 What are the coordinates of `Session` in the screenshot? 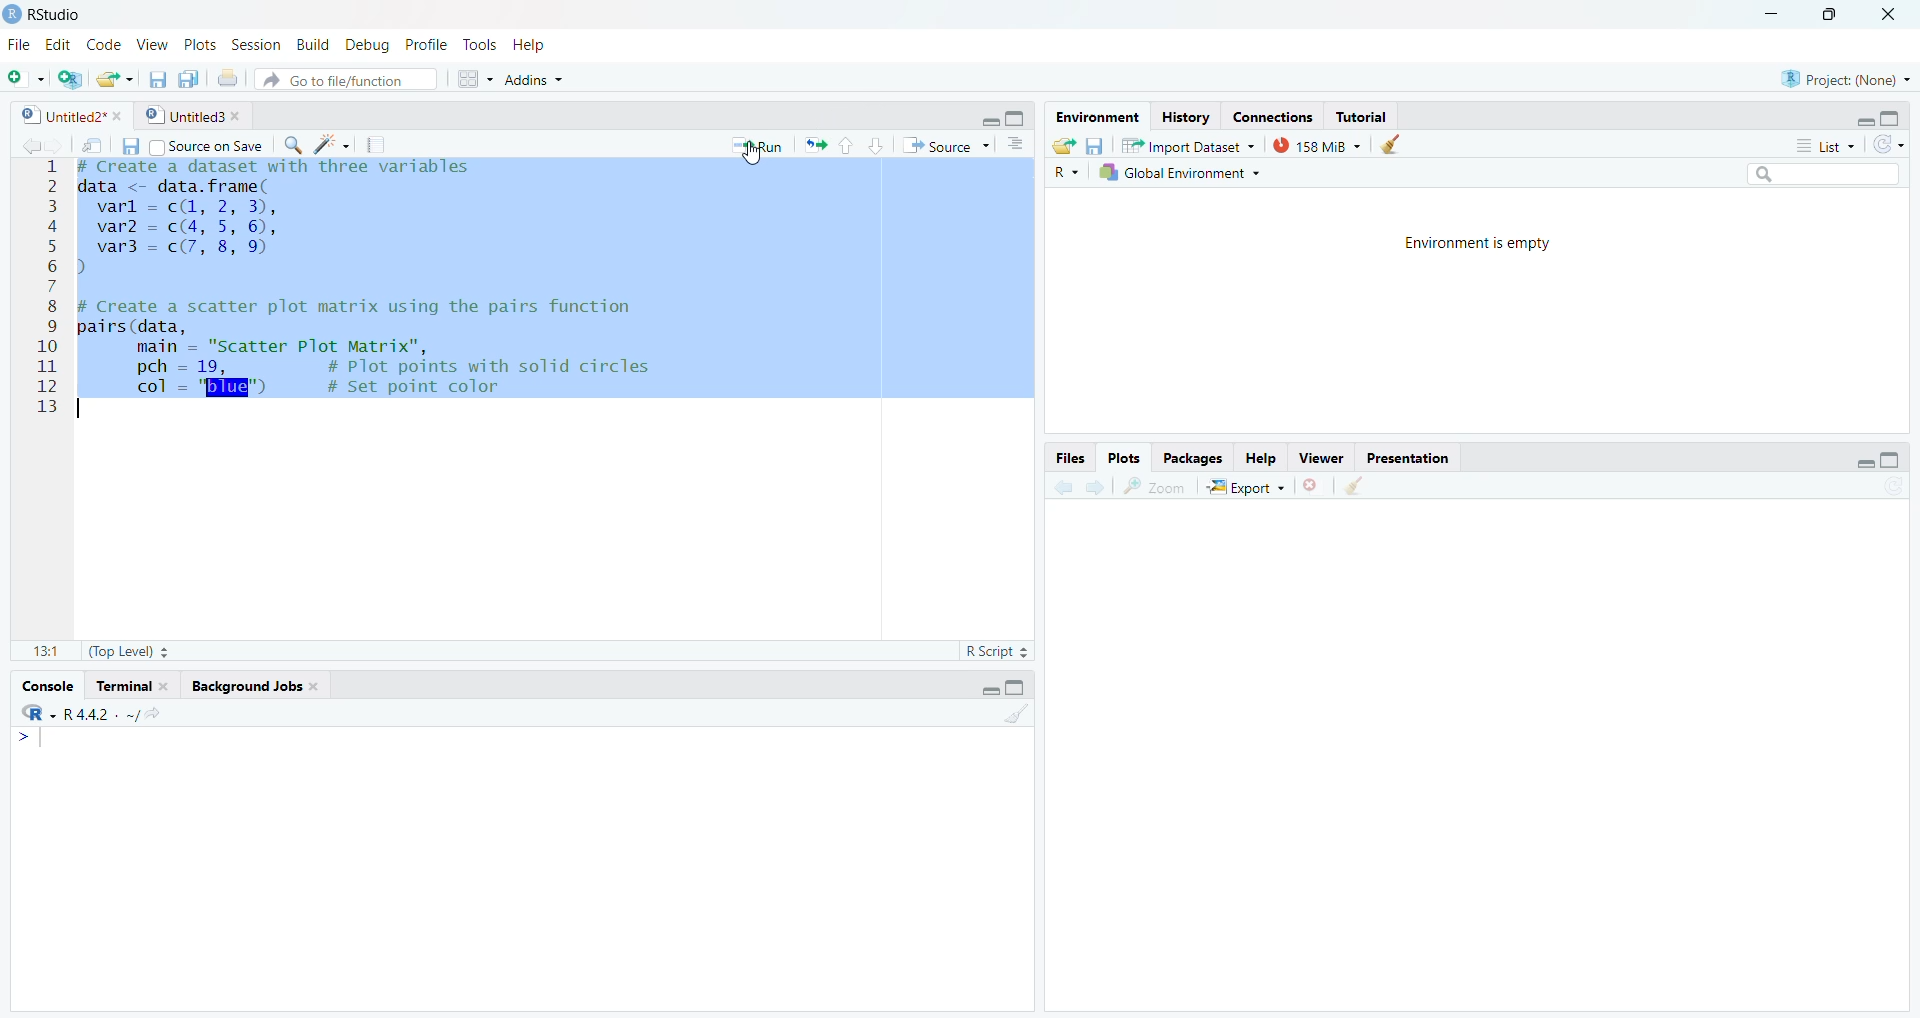 It's located at (256, 42).